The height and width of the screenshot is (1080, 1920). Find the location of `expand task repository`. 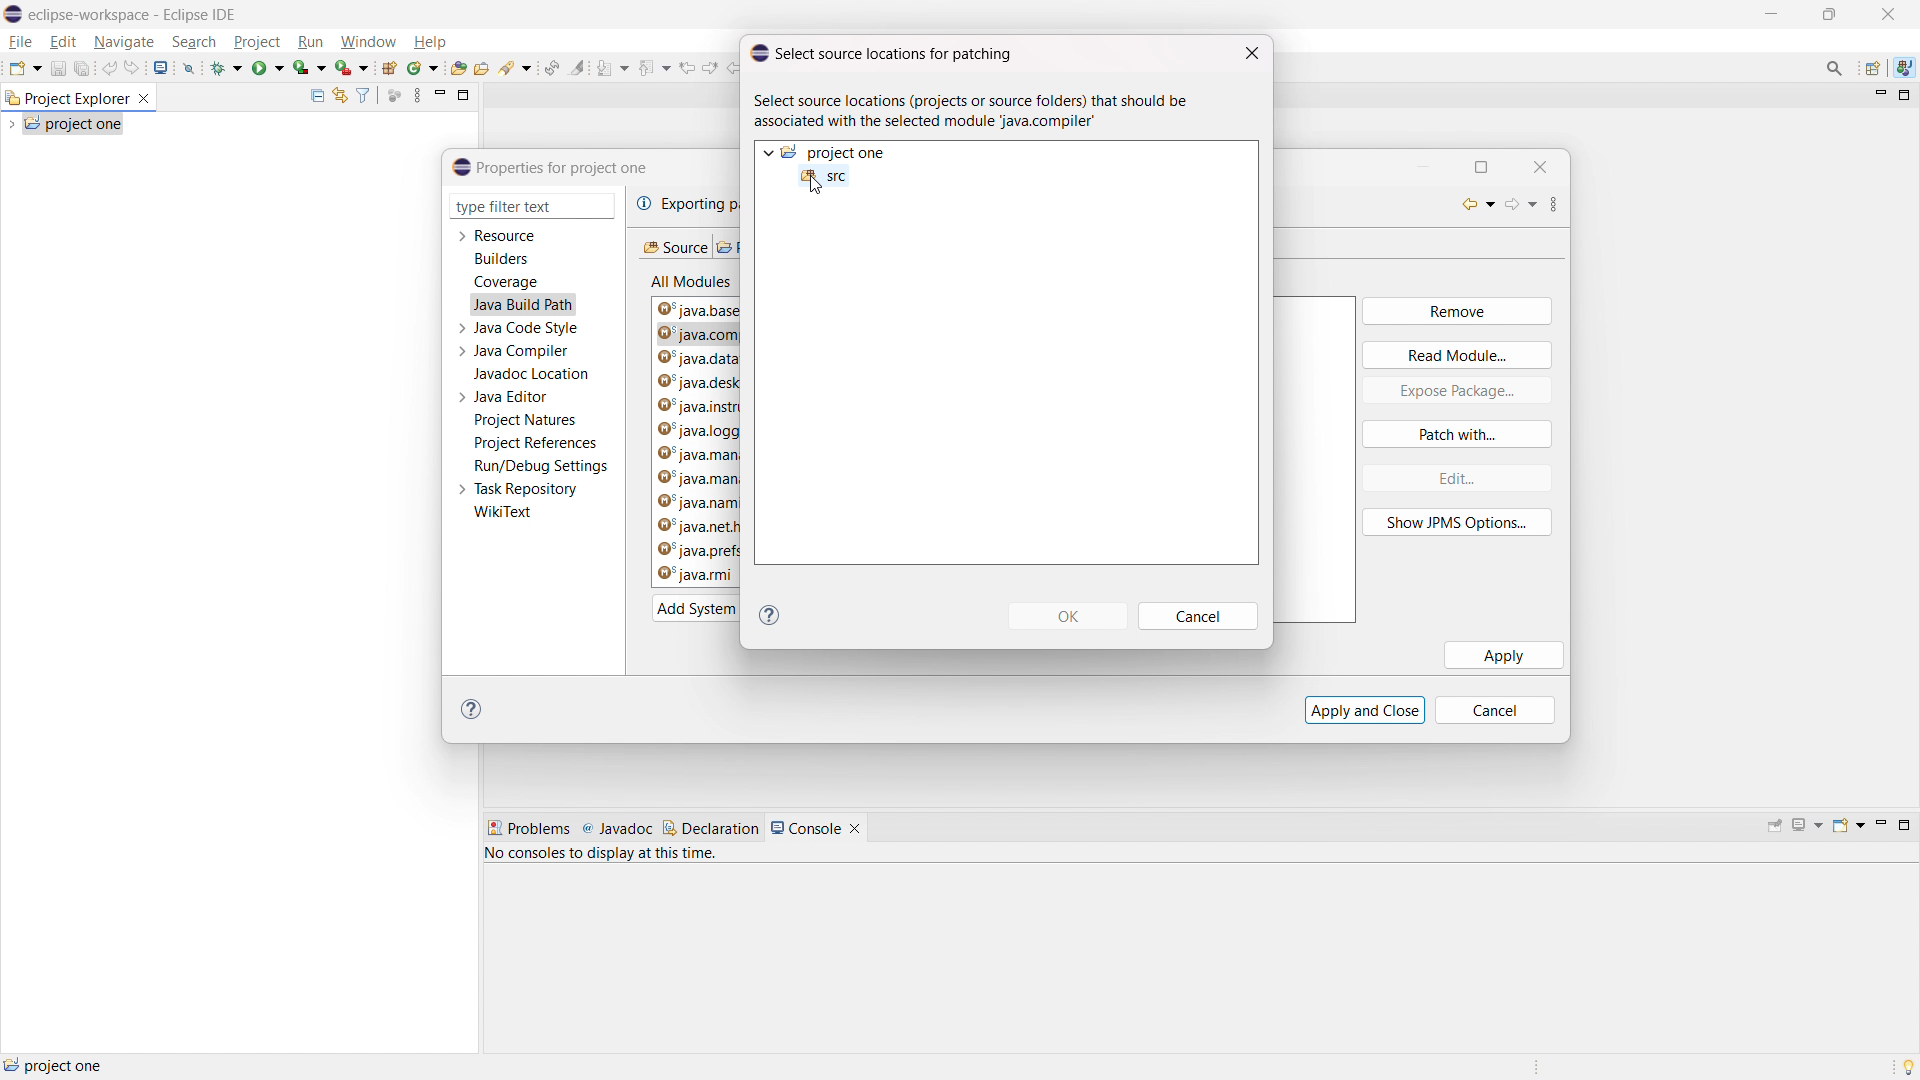

expand task repository is located at coordinates (460, 491).